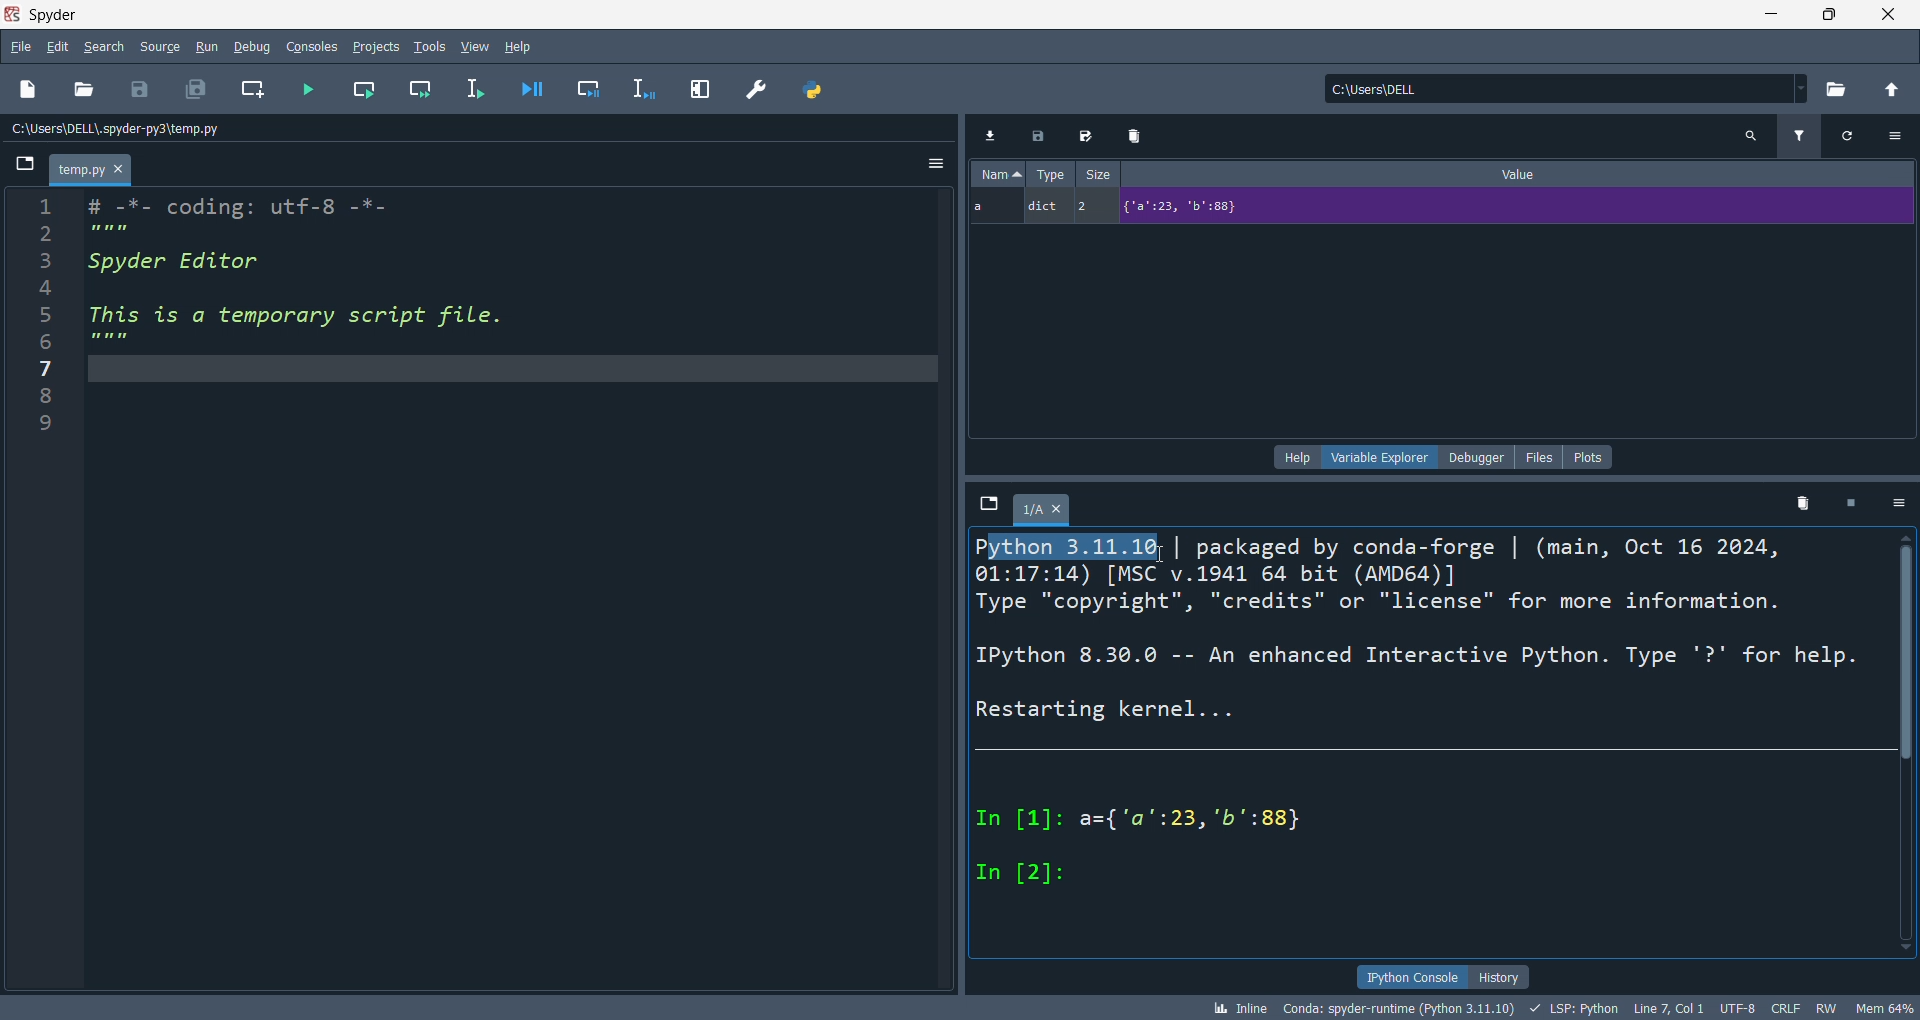  What do you see at coordinates (92, 168) in the screenshot?
I see `temp.py tab` at bounding box center [92, 168].